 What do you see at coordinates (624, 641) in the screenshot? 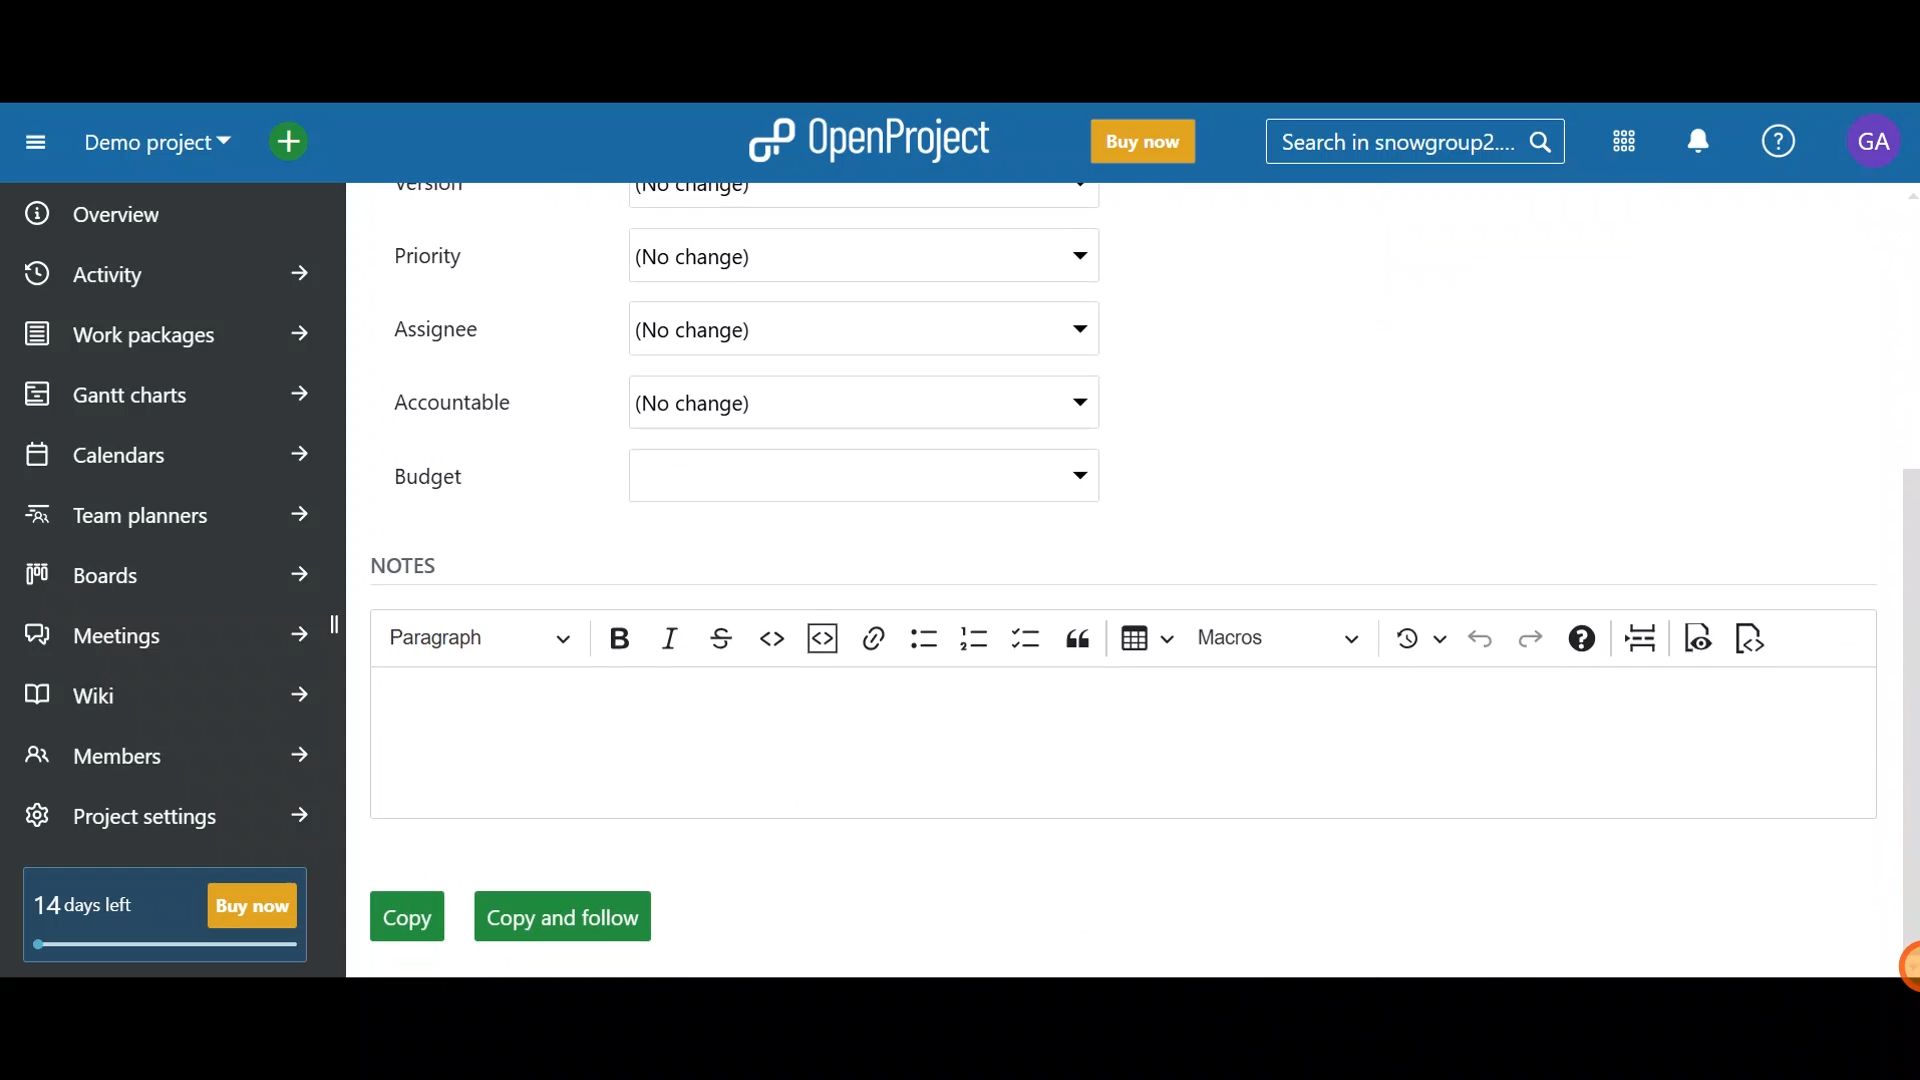
I see `Bold` at bounding box center [624, 641].